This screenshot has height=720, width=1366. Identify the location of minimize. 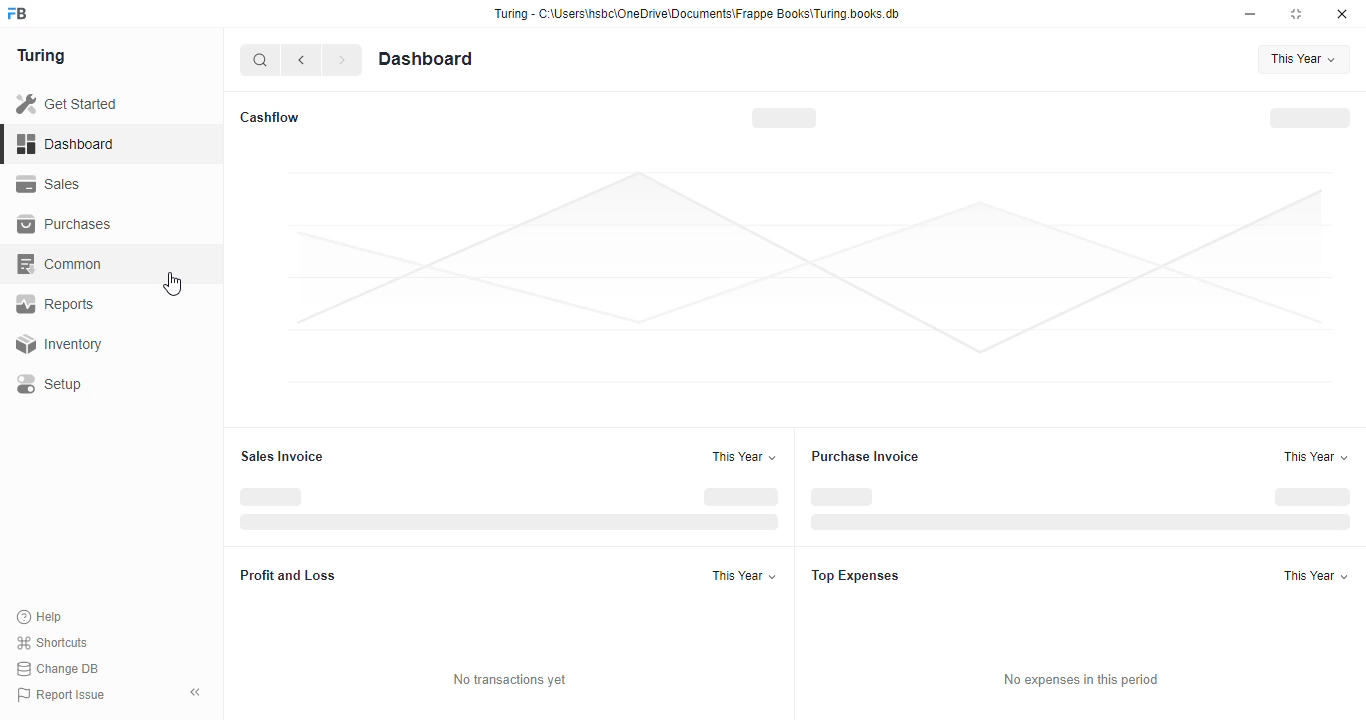
(1251, 14).